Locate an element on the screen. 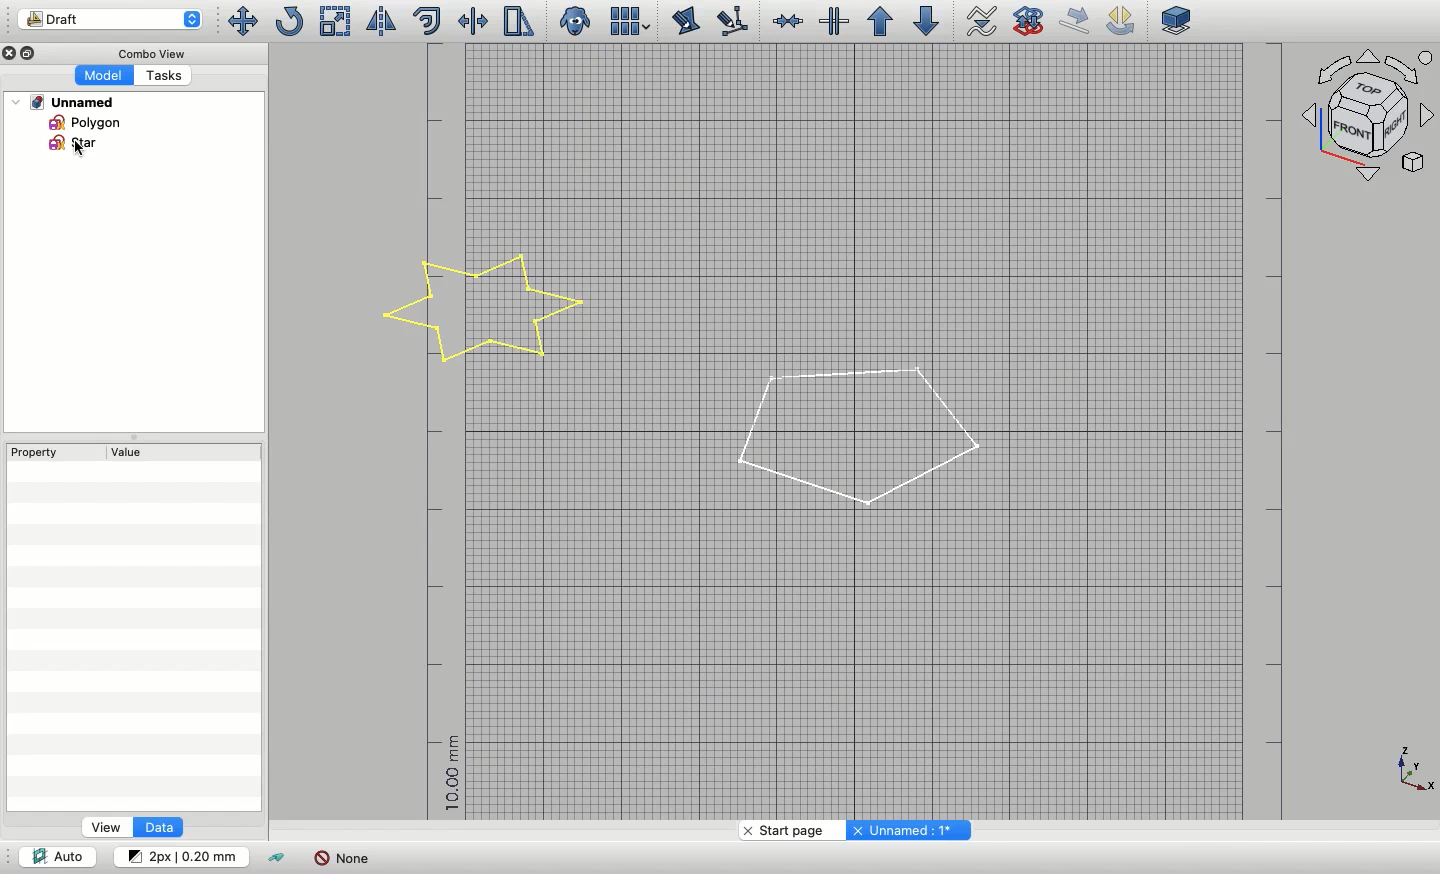 The height and width of the screenshot is (874, 1440). Clone is located at coordinates (575, 22).